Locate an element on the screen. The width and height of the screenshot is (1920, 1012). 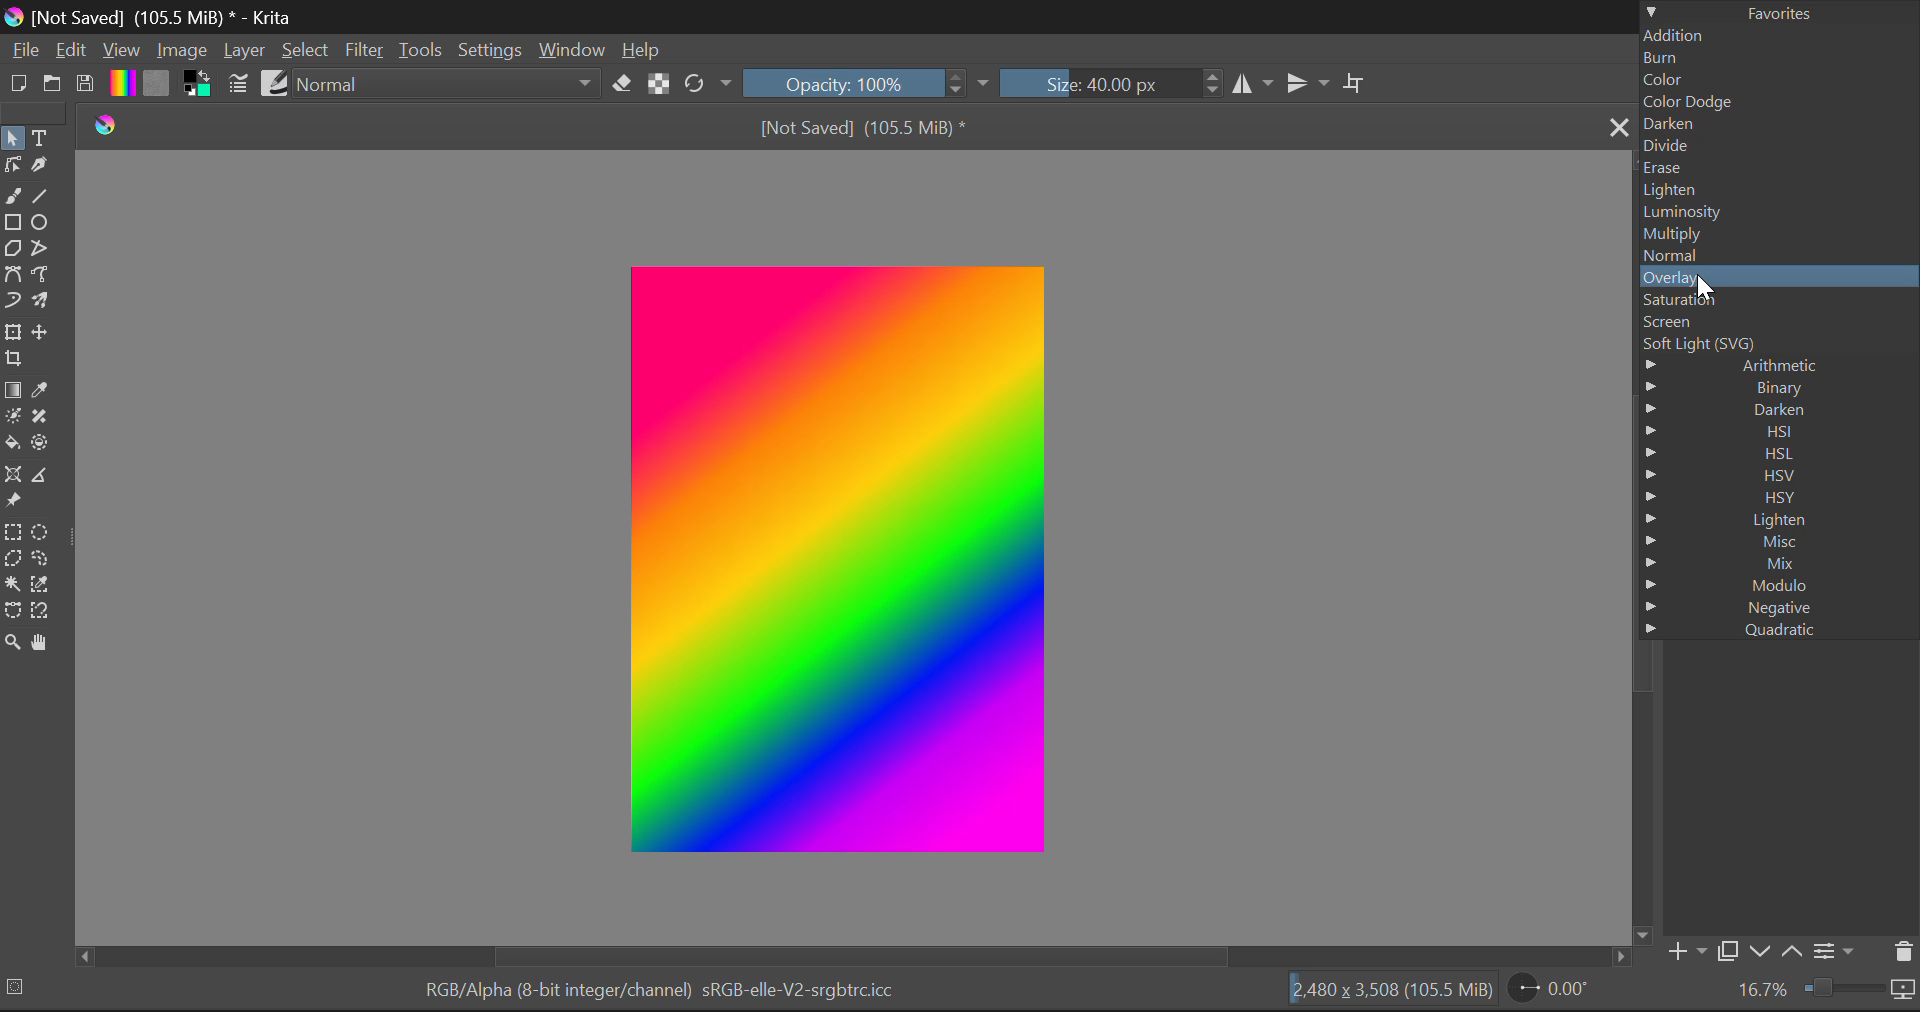
Rectangle is located at coordinates (13, 222).